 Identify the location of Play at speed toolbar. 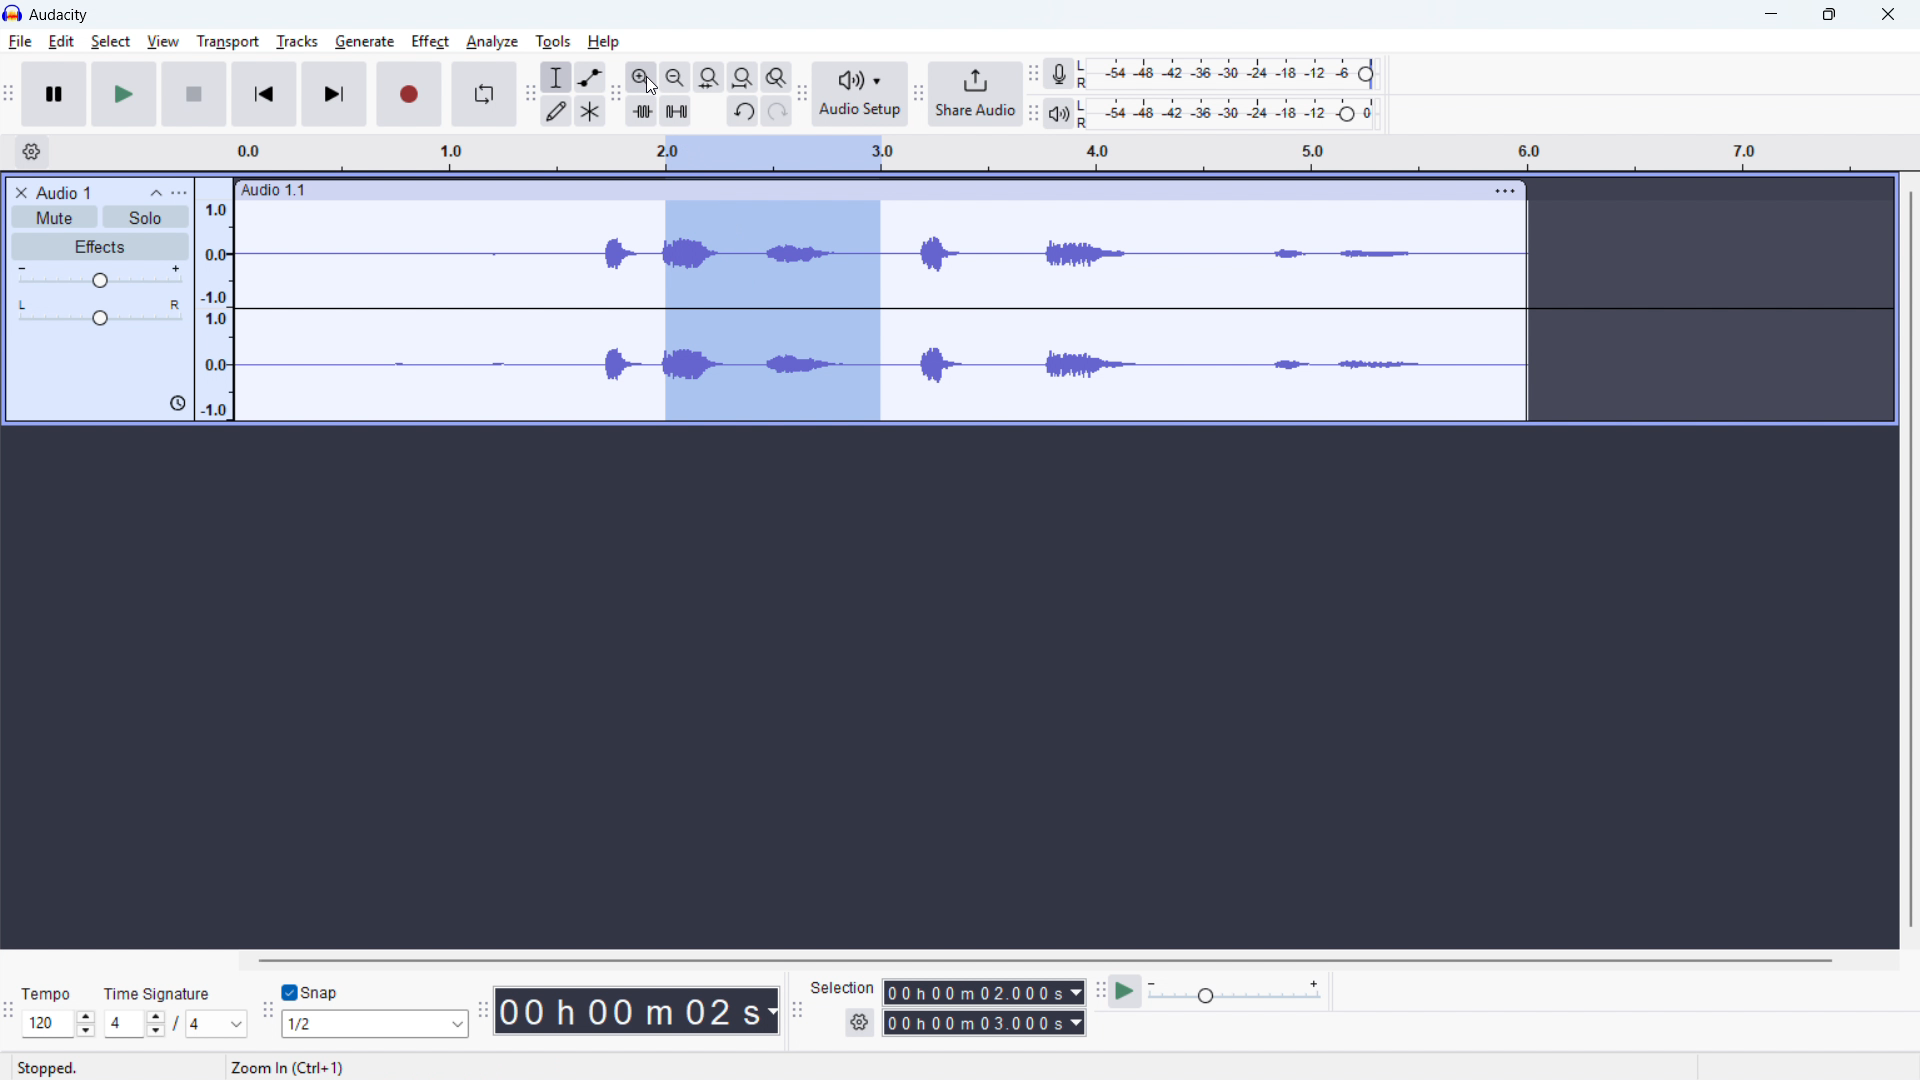
(1098, 992).